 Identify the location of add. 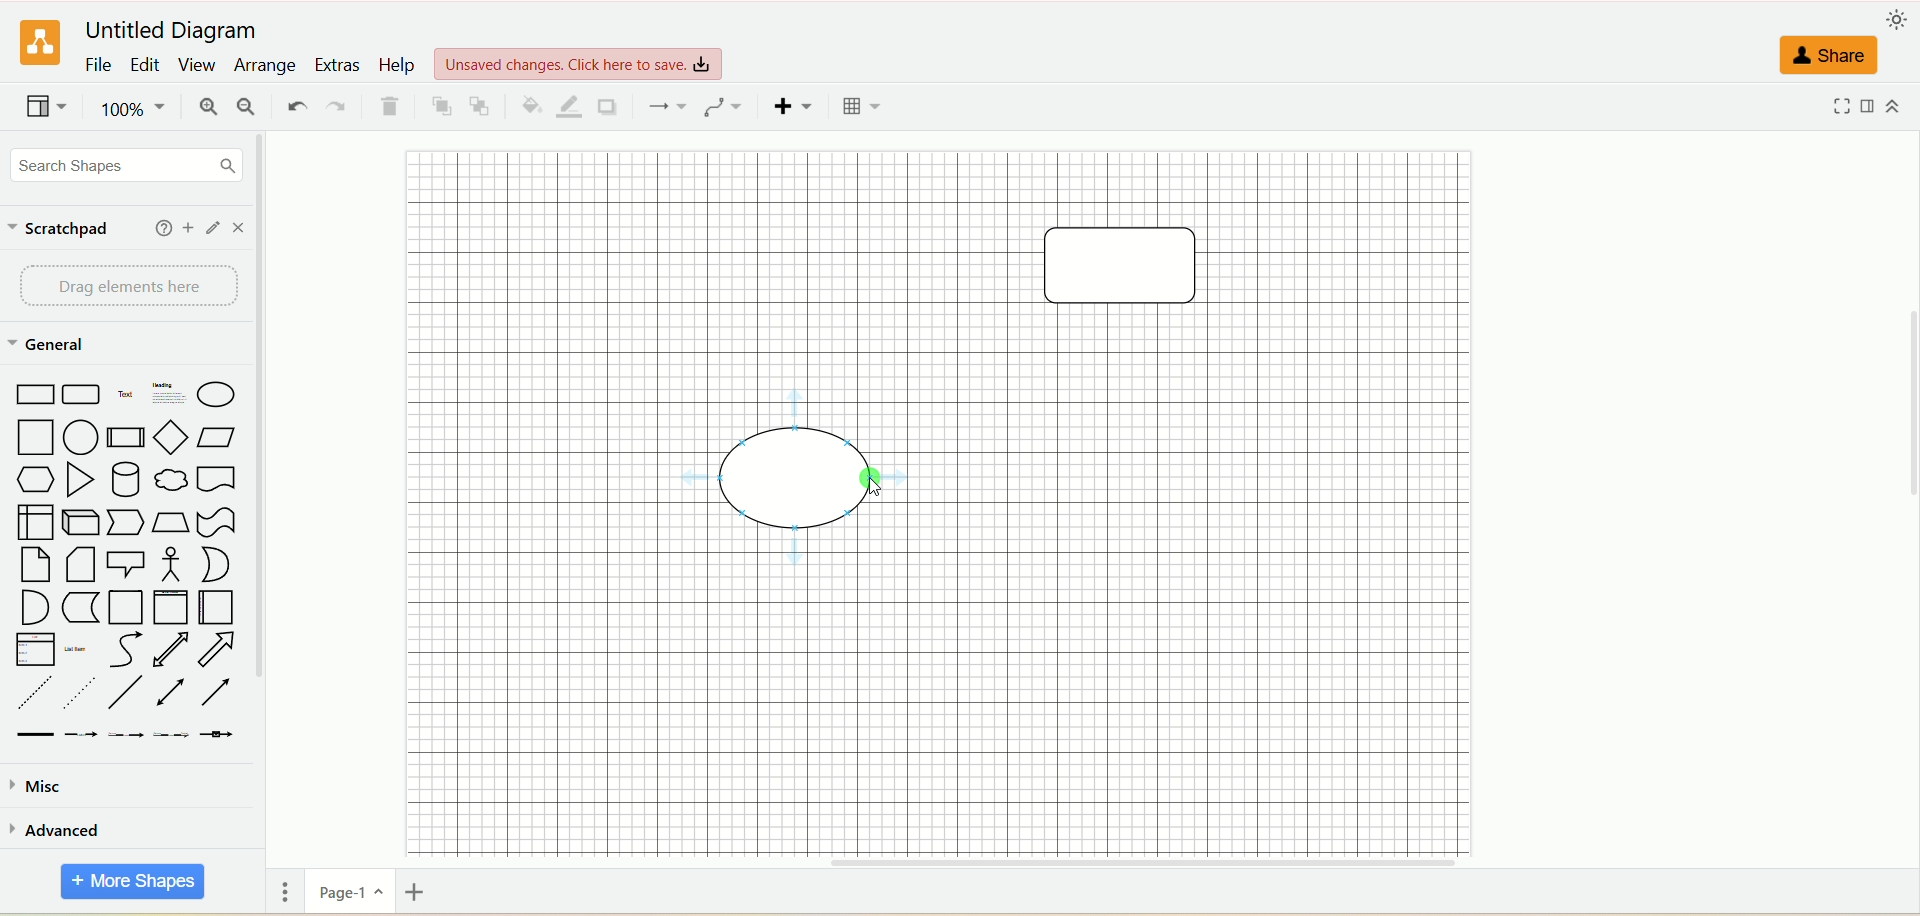
(188, 228).